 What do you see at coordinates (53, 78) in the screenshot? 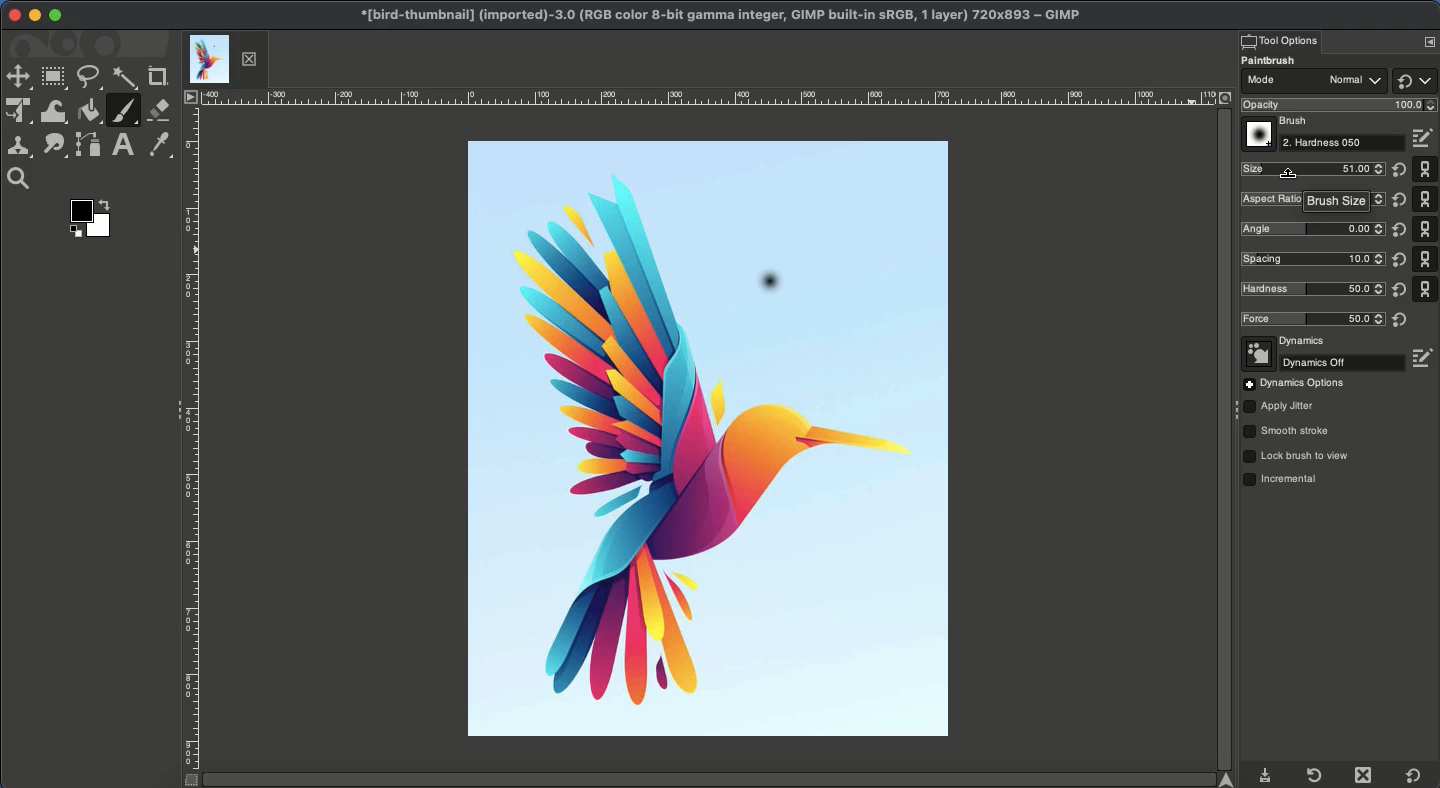
I see `Rectangular selector` at bounding box center [53, 78].